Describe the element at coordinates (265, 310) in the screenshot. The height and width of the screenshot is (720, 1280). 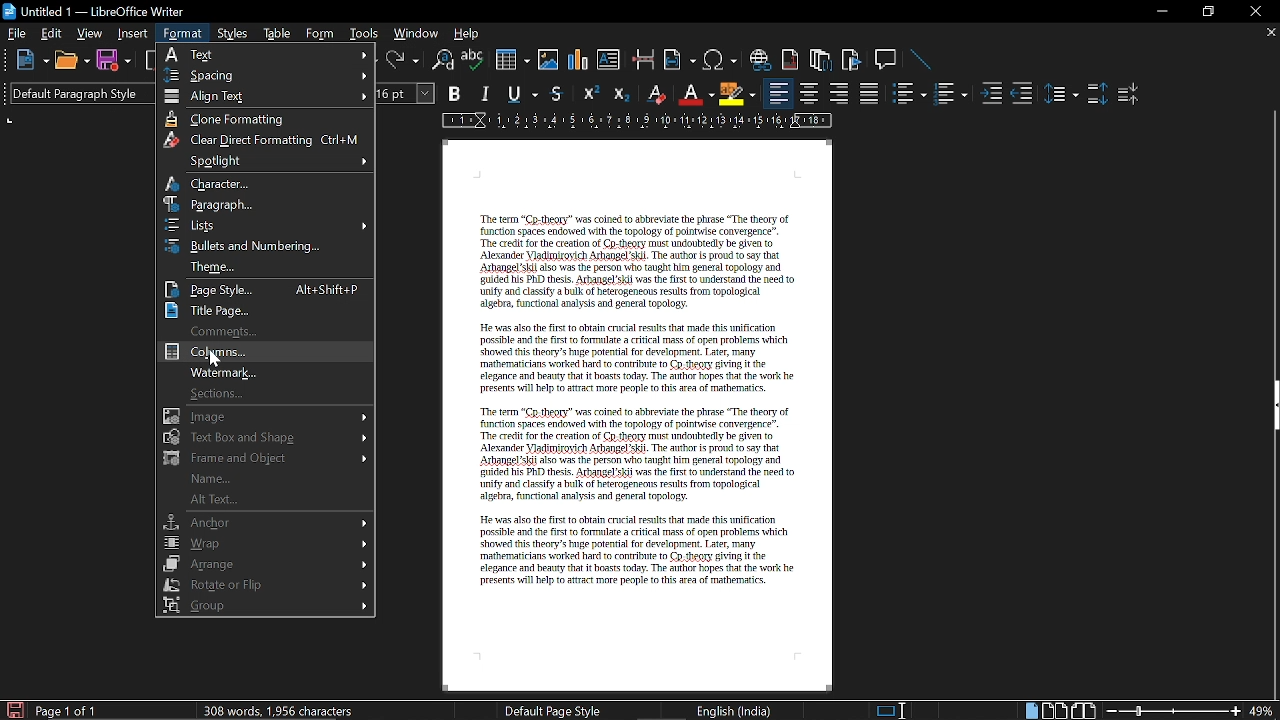
I see `Title page` at that location.